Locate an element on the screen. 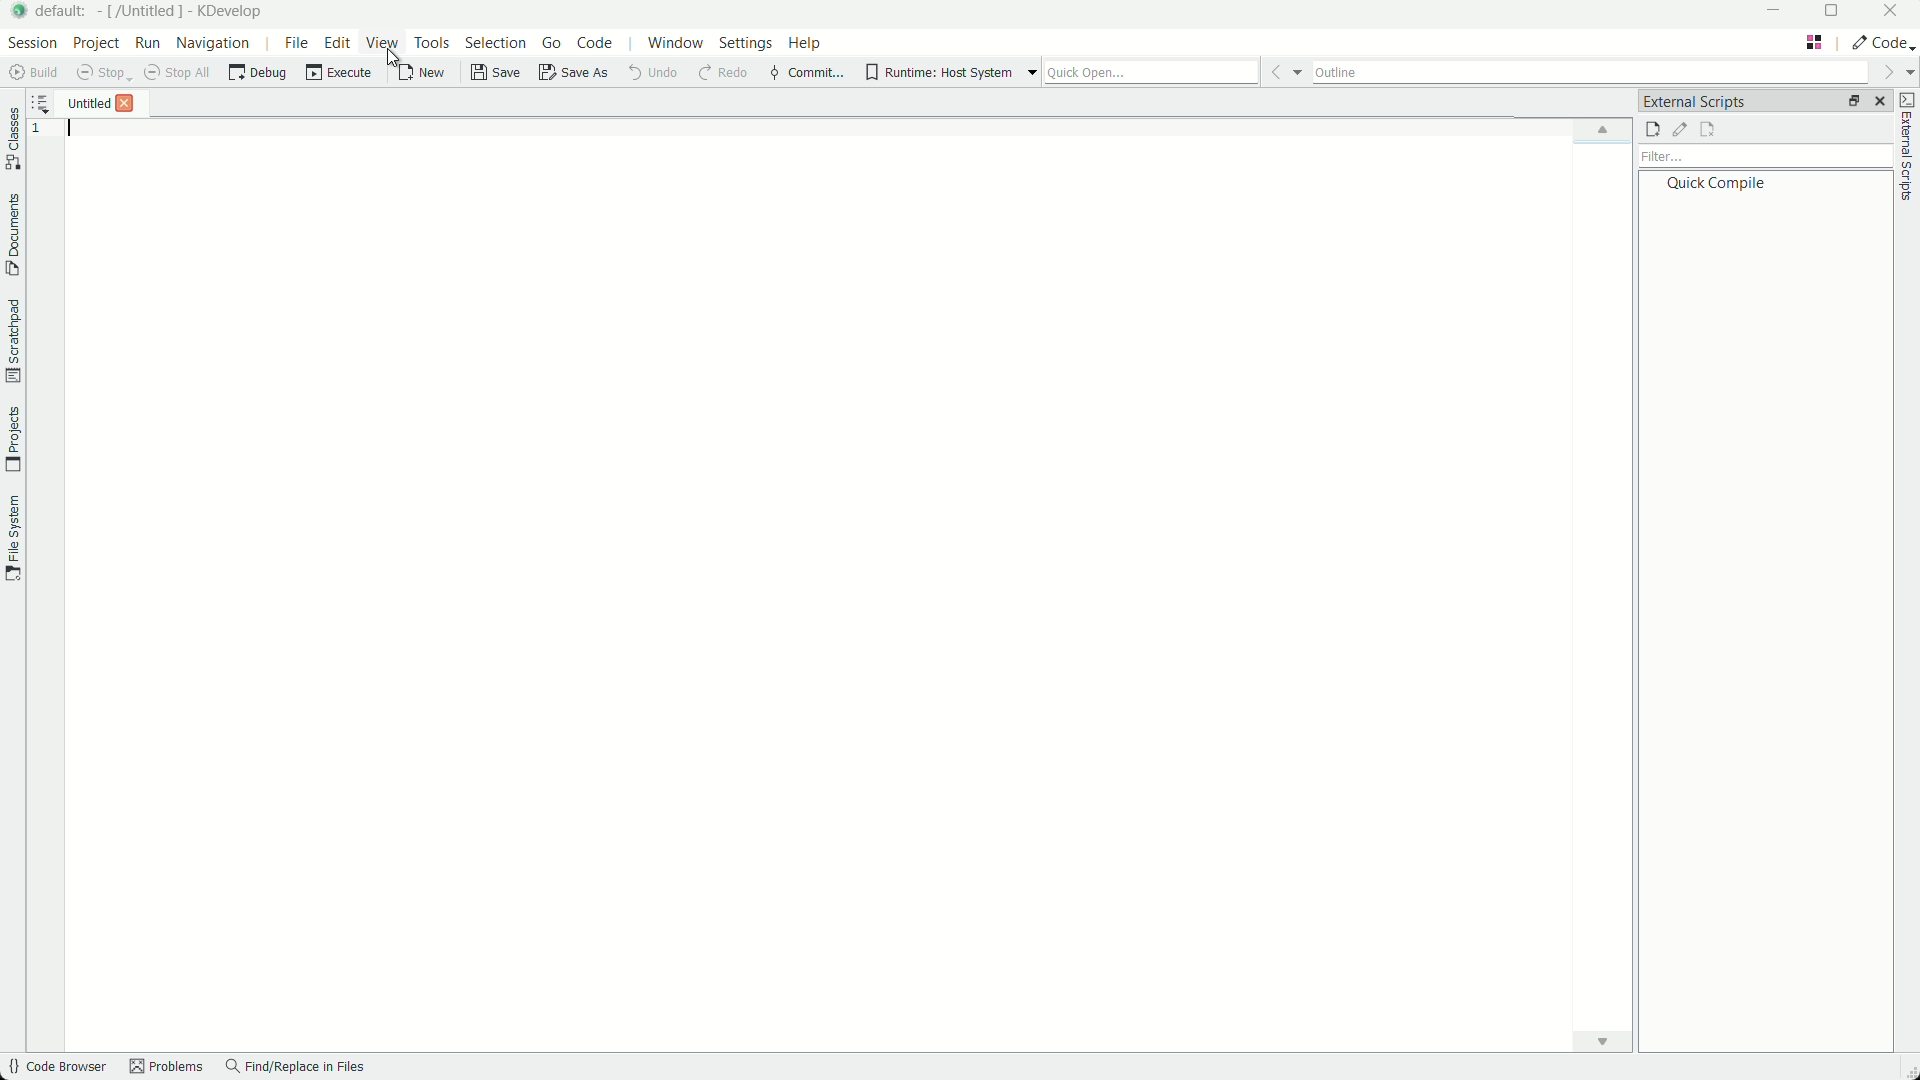 This screenshot has width=1920, height=1080. quick compile is located at coordinates (1714, 184).